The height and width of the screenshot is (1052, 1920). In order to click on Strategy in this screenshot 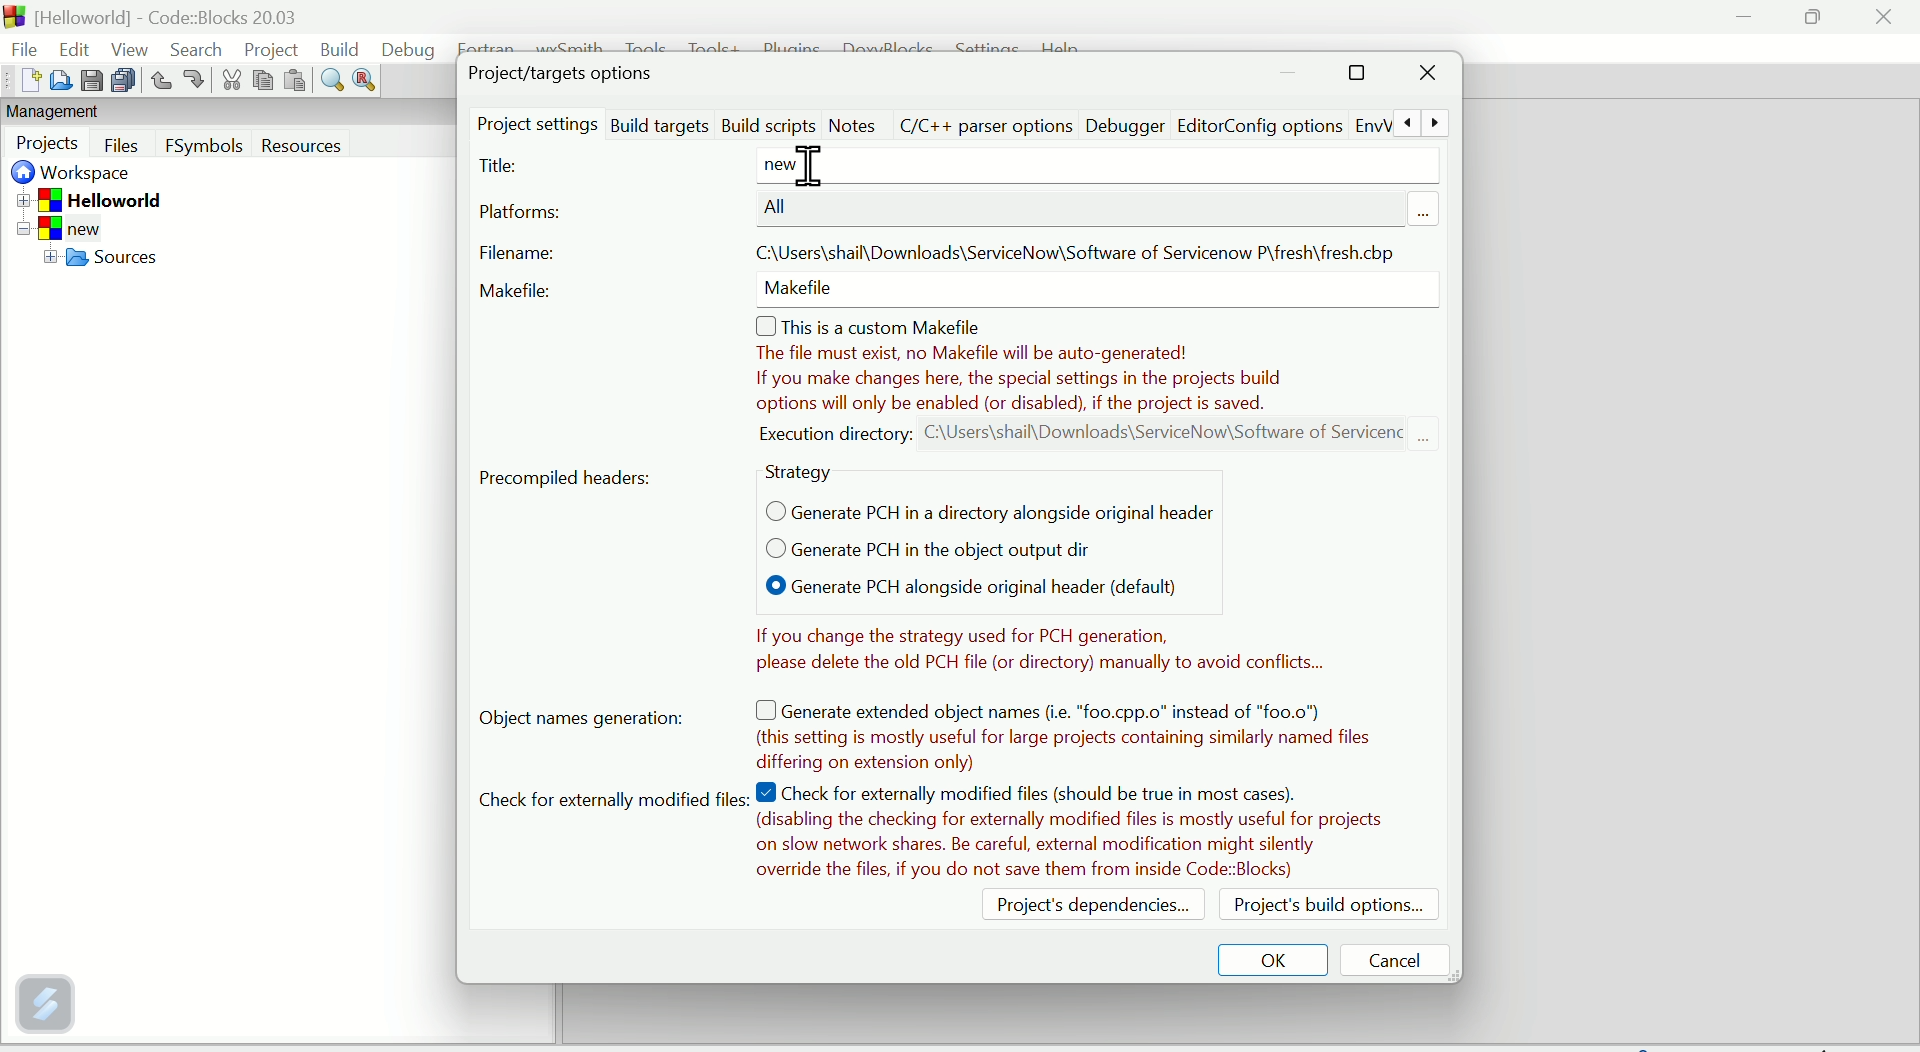, I will do `click(805, 473)`.